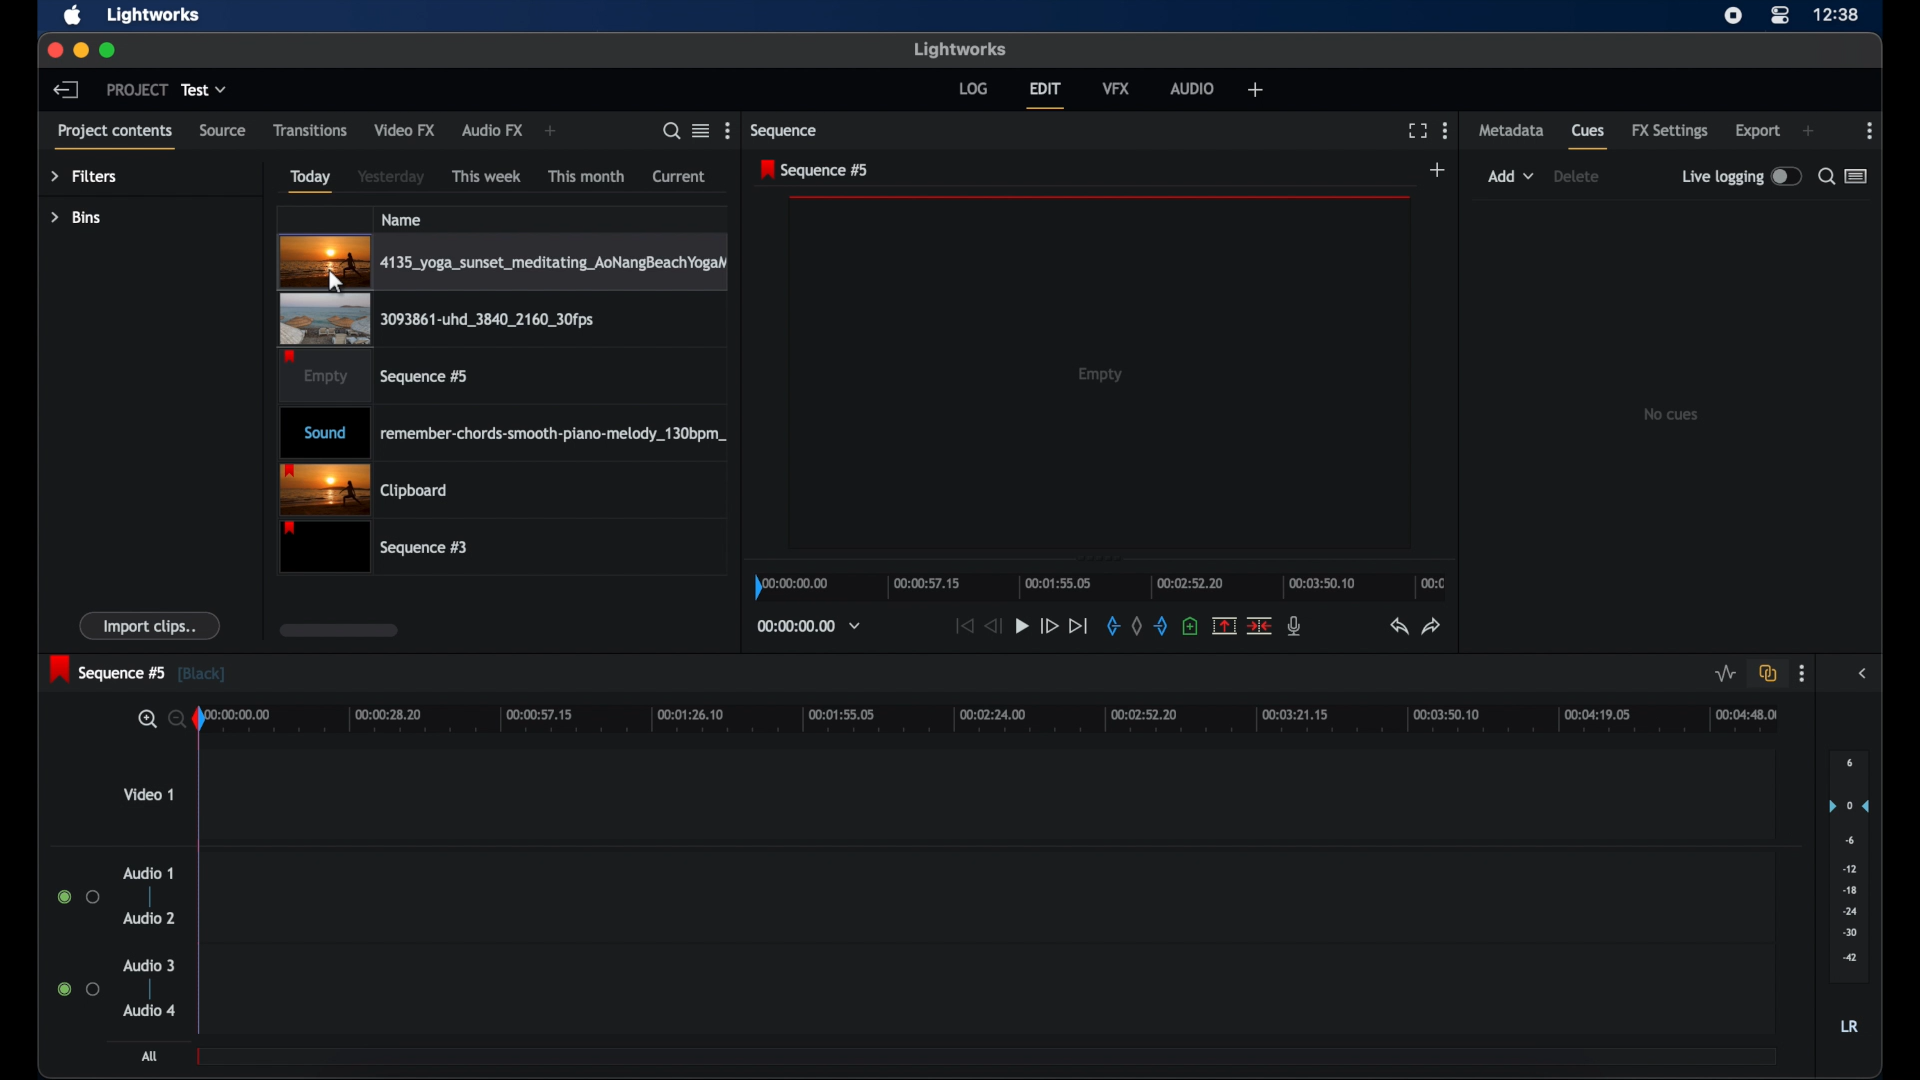 The height and width of the screenshot is (1080, 1920). What do you see at coordinates (77, 896) in the screenshot?
I see `radio button` at bounding box center [77, 896].